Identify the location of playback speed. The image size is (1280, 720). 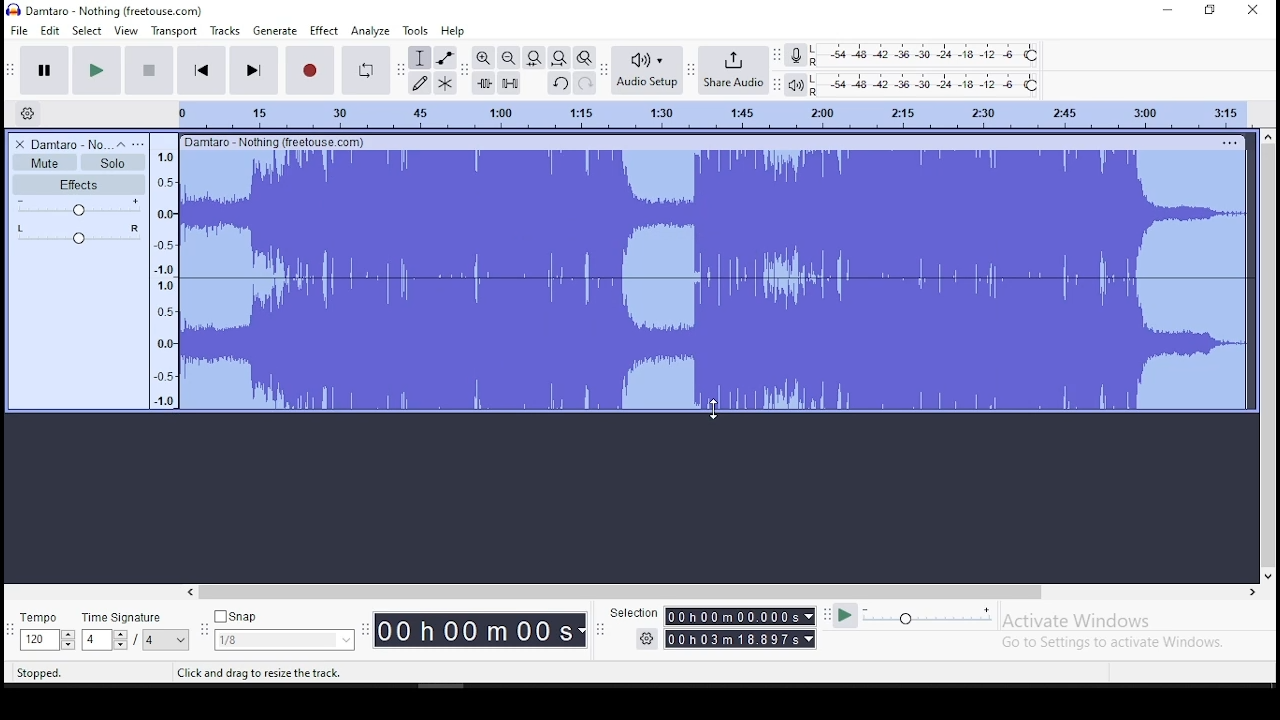
(928, 617).